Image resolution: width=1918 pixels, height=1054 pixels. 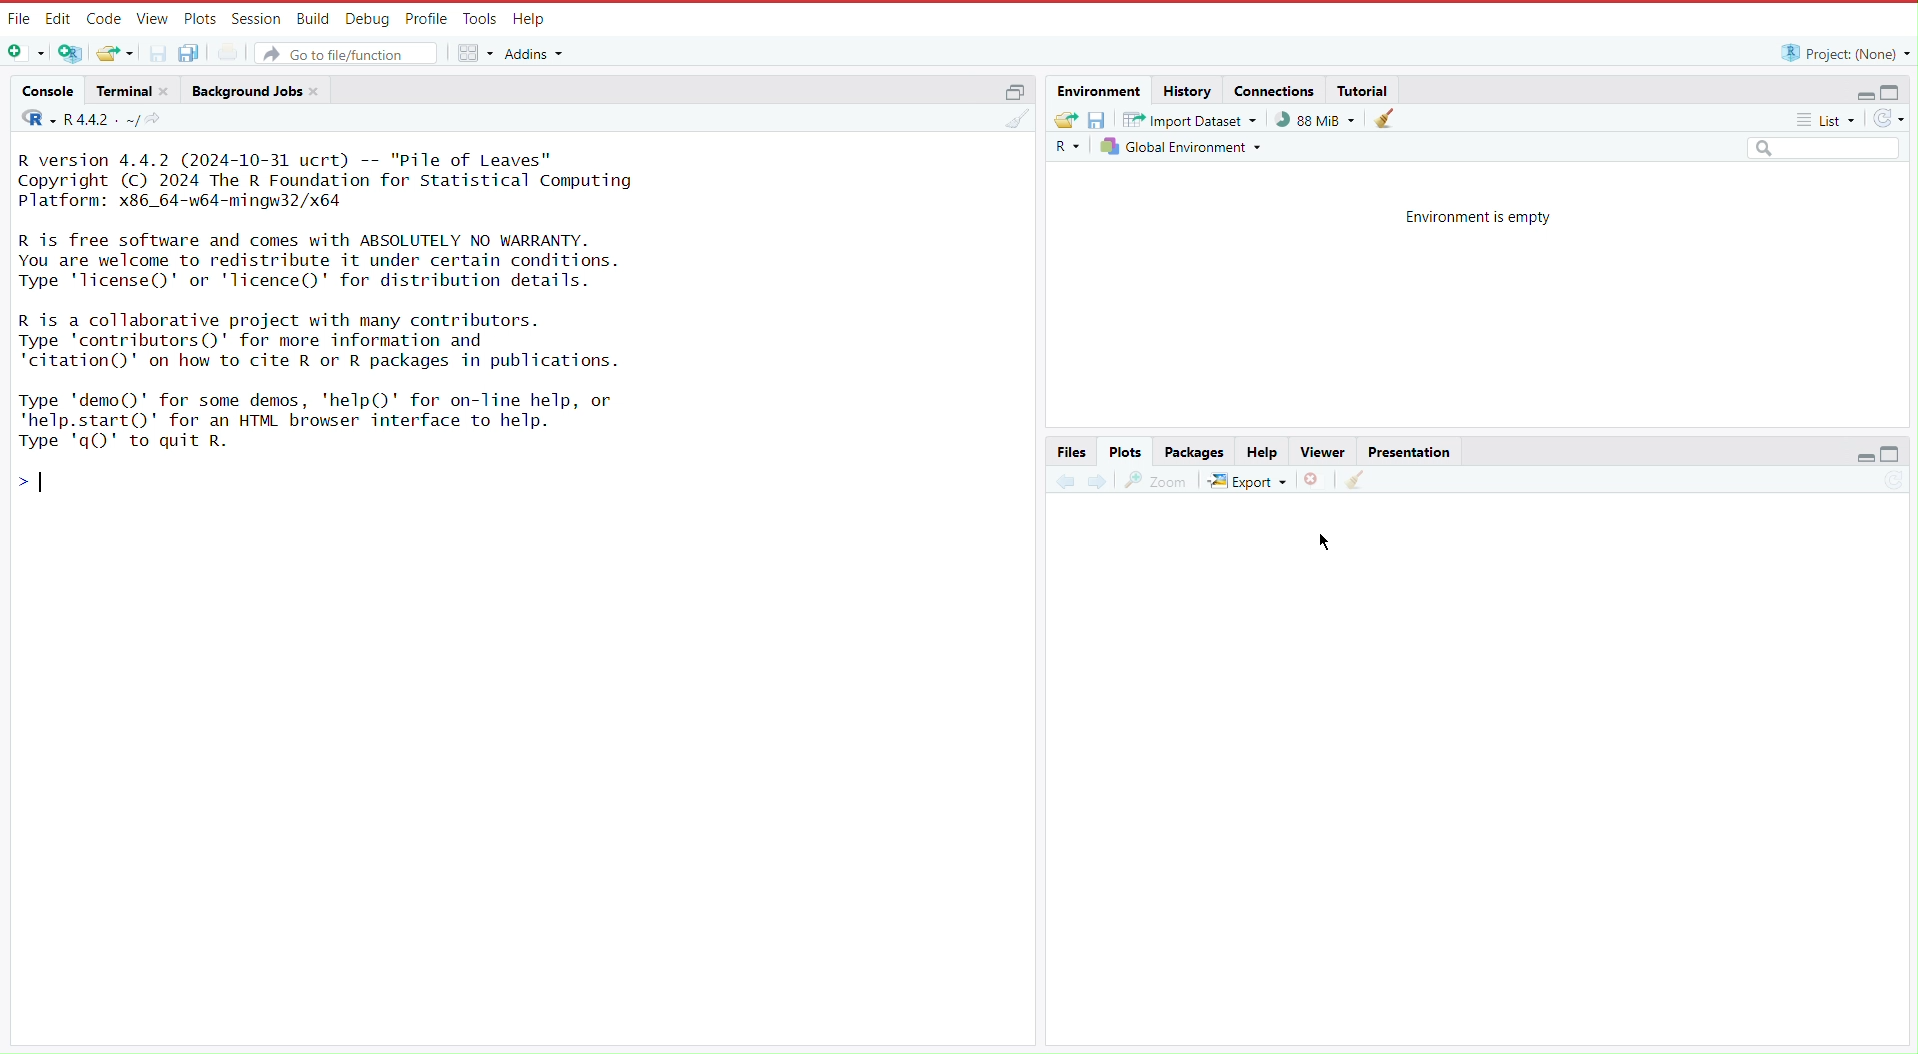 I want to click on , so click(x=1822, y=150).